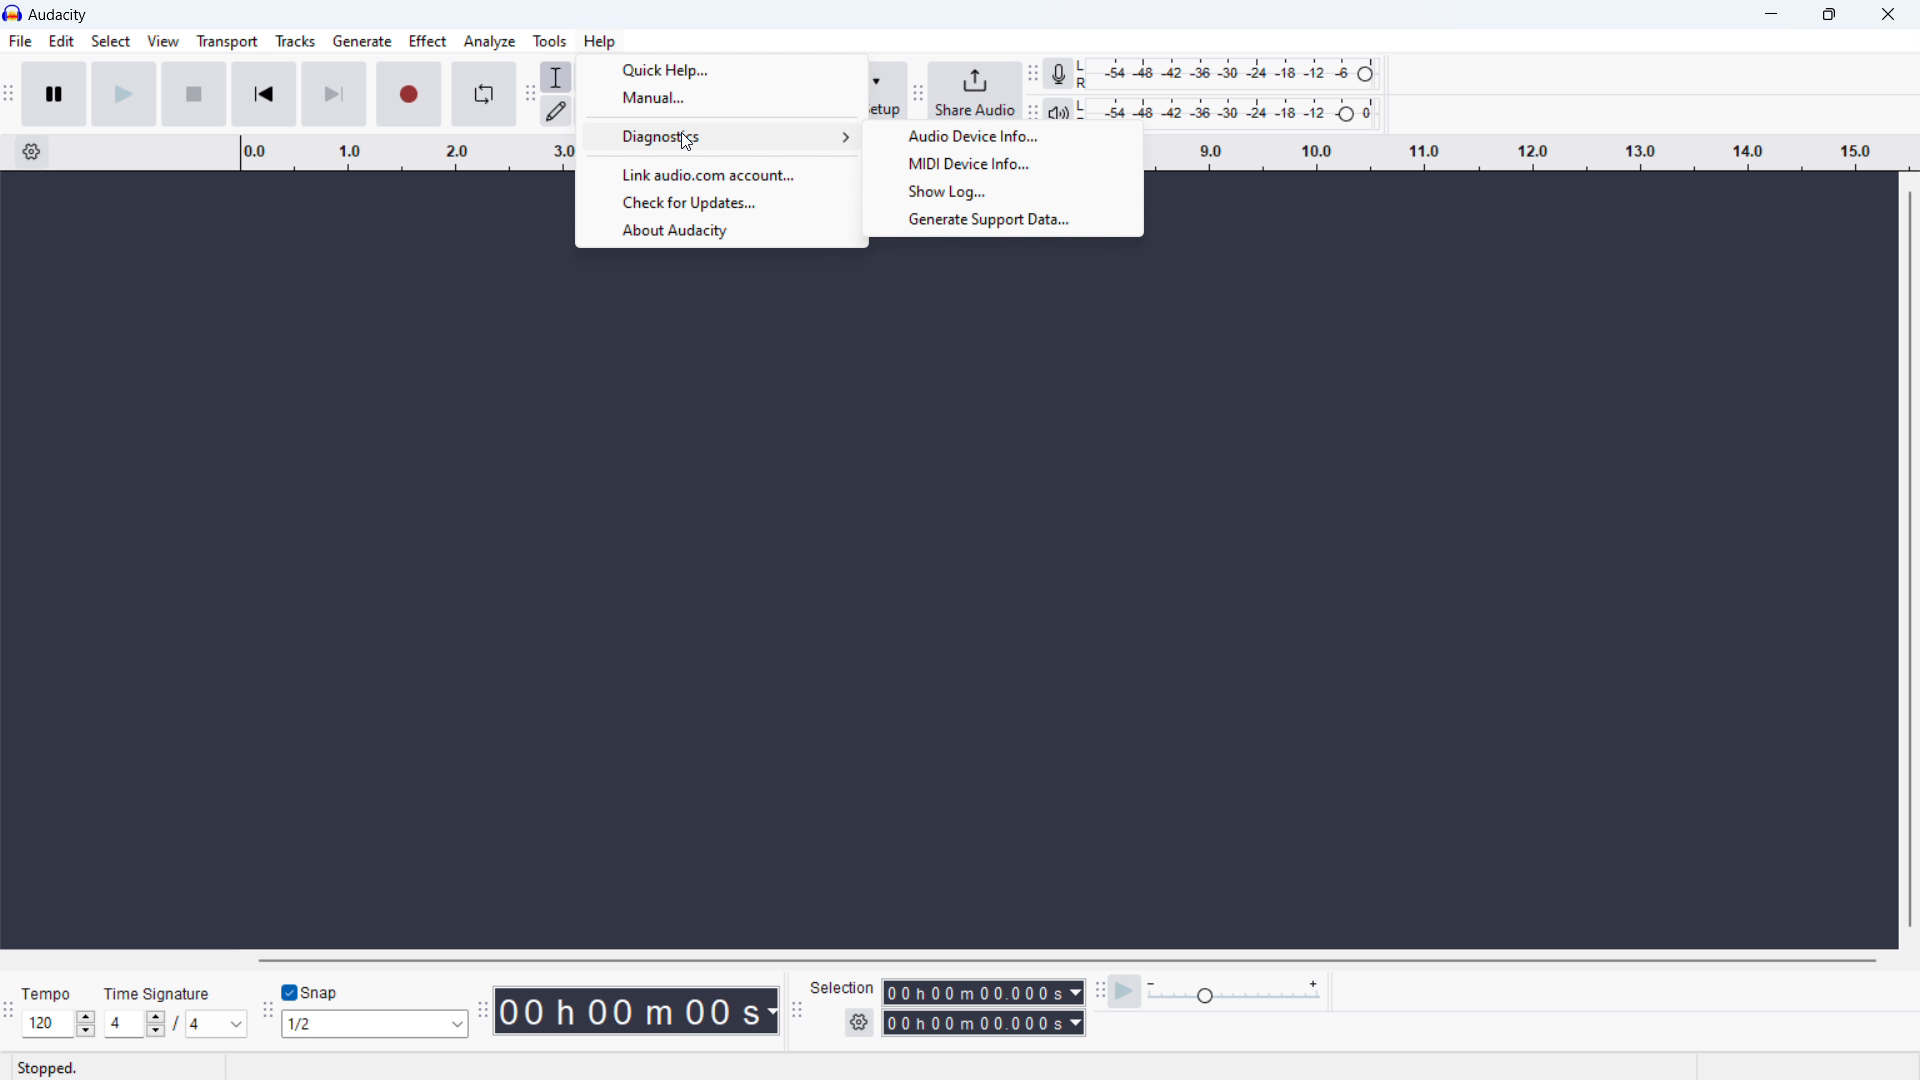 The height and width of the screenshot is (1080, 1920). Describe the element at coordinates (1002, 191) in the screenshot. I see `show log` at that location.